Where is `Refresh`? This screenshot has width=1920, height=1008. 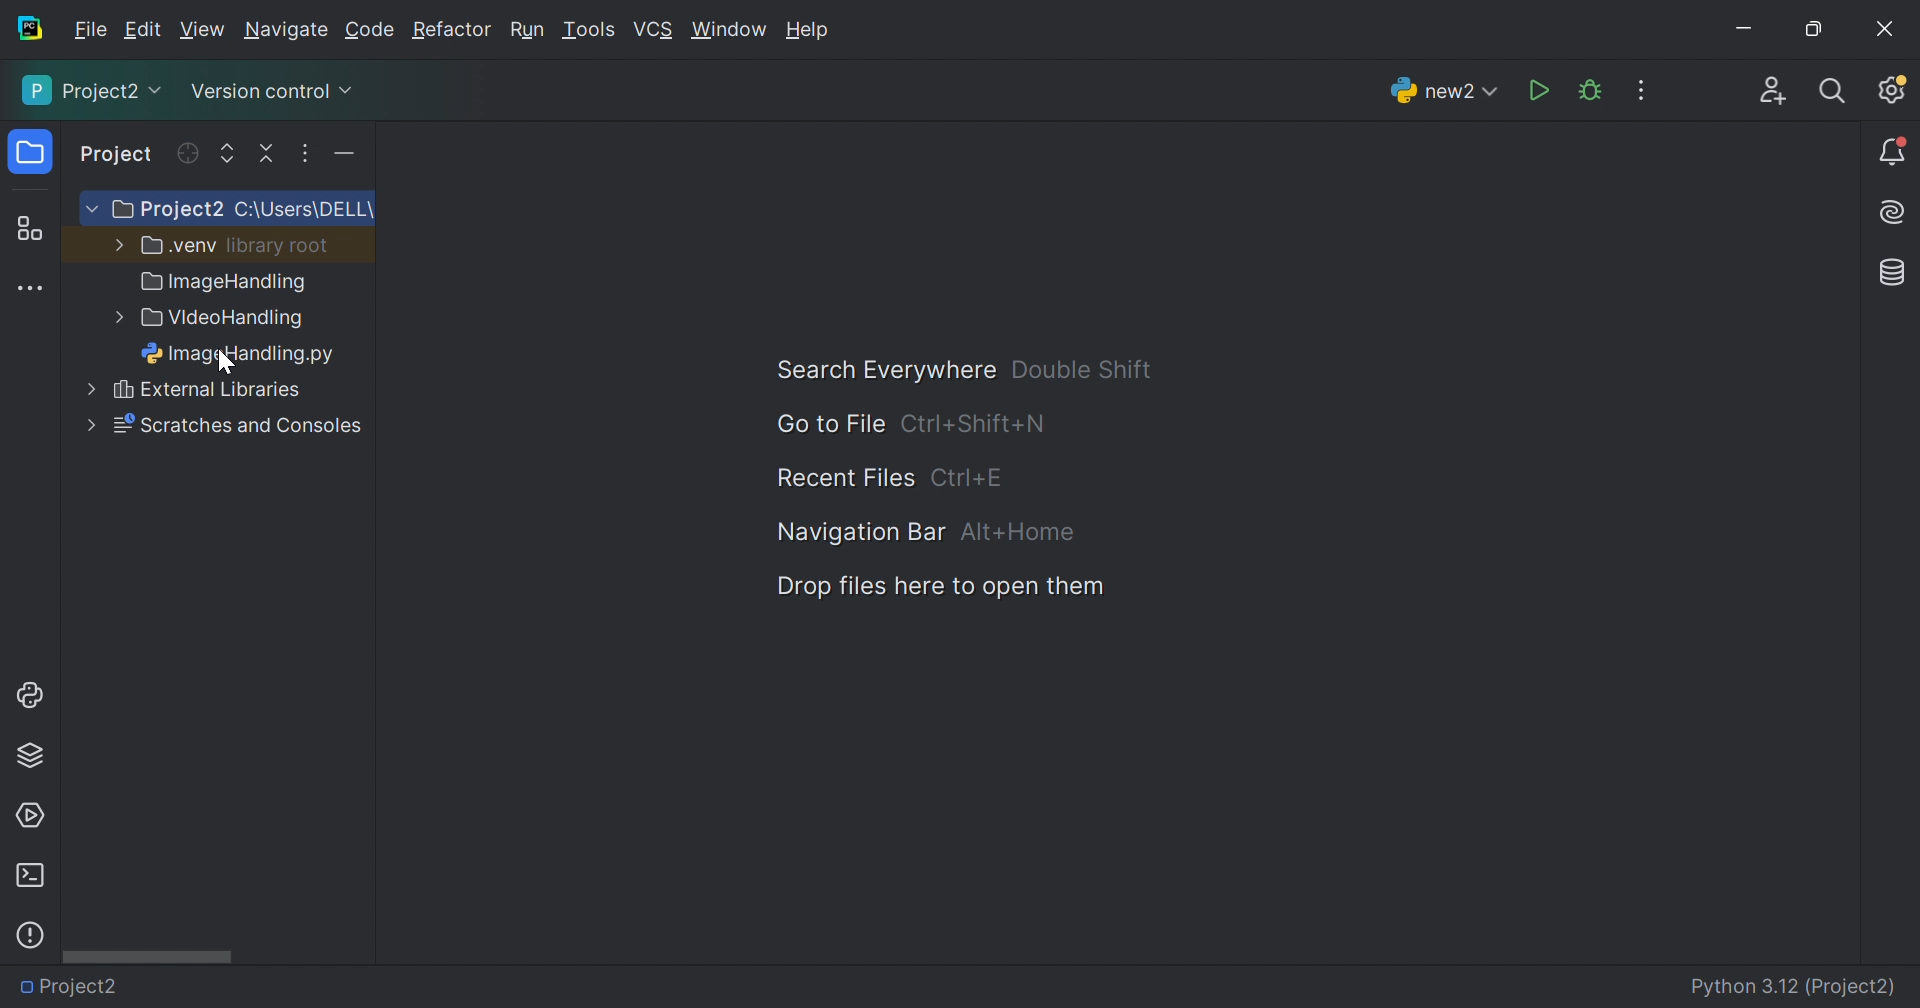
Refresh is located at coordinates (186, 153).